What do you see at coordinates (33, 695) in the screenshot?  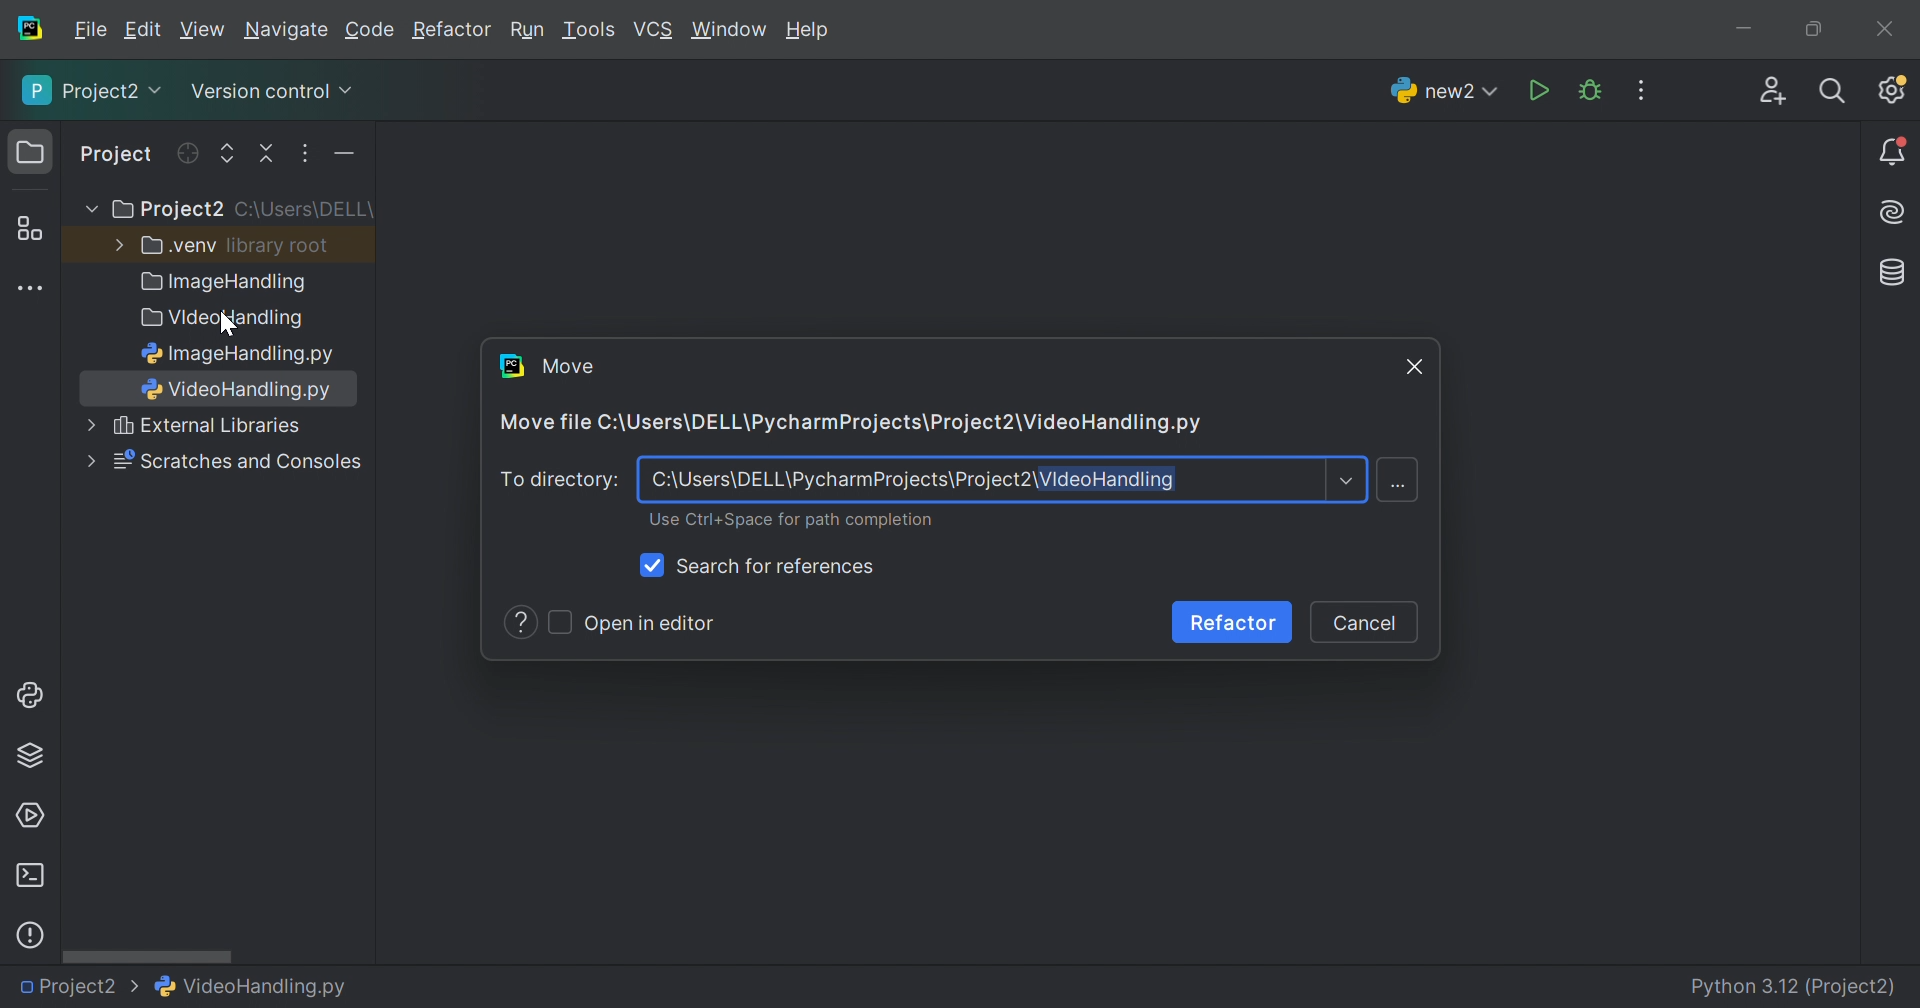 I see `Python console` at bounding box center [33, 695].